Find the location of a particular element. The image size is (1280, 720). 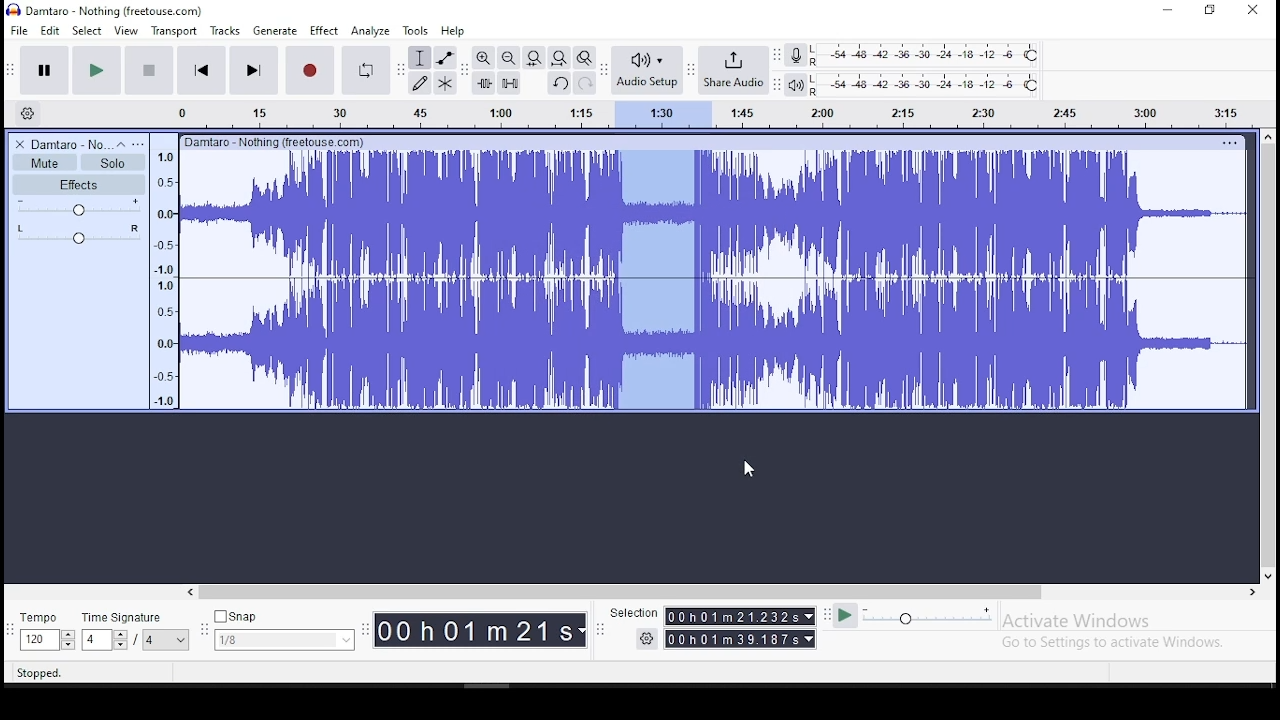

drop down is located at coordinates (807, 616).